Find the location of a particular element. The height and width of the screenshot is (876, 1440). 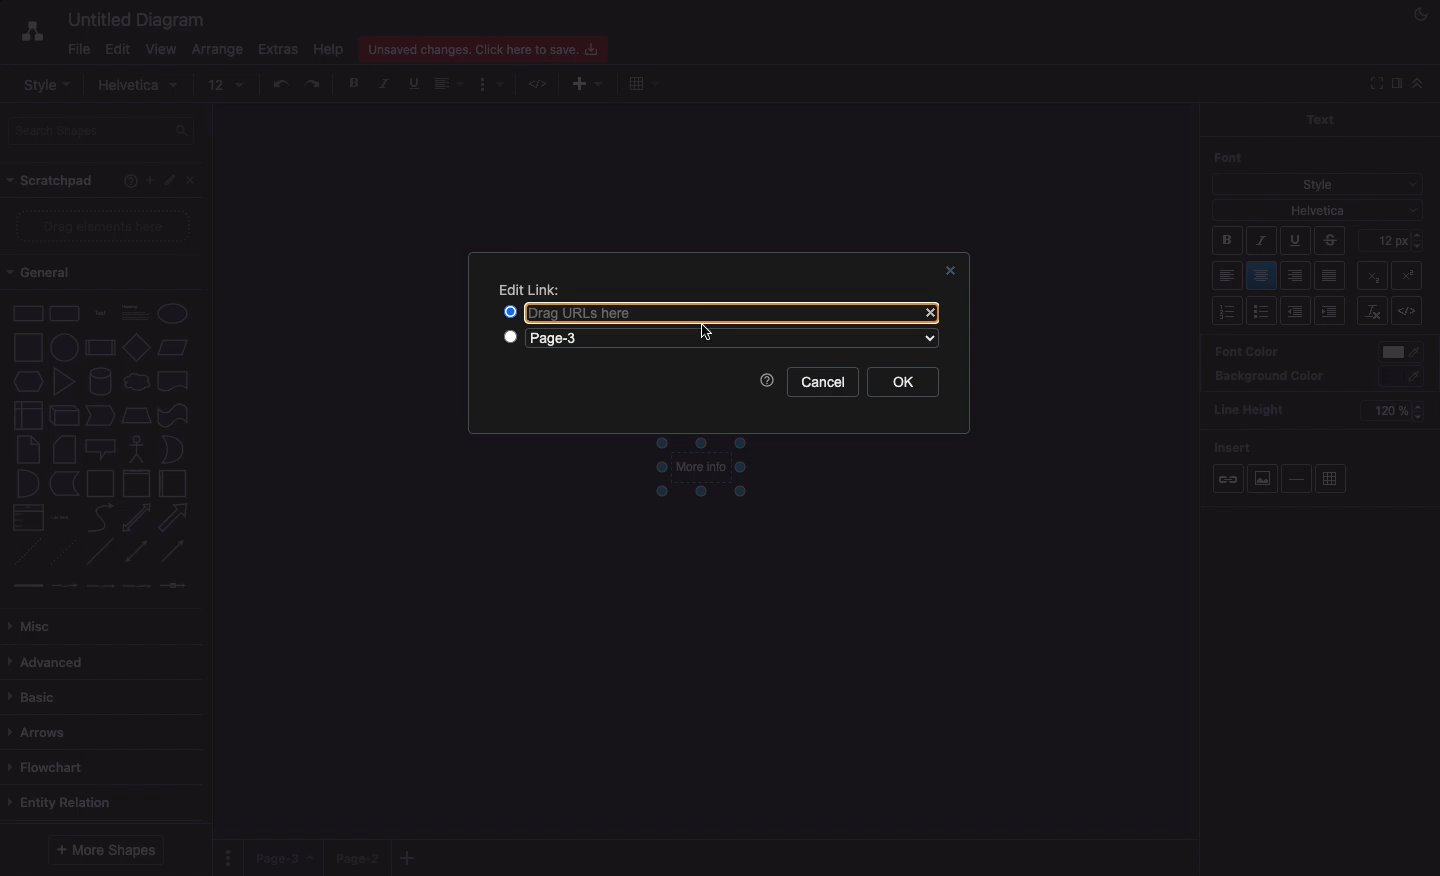

Font color is located at coordinates (1246, 350).